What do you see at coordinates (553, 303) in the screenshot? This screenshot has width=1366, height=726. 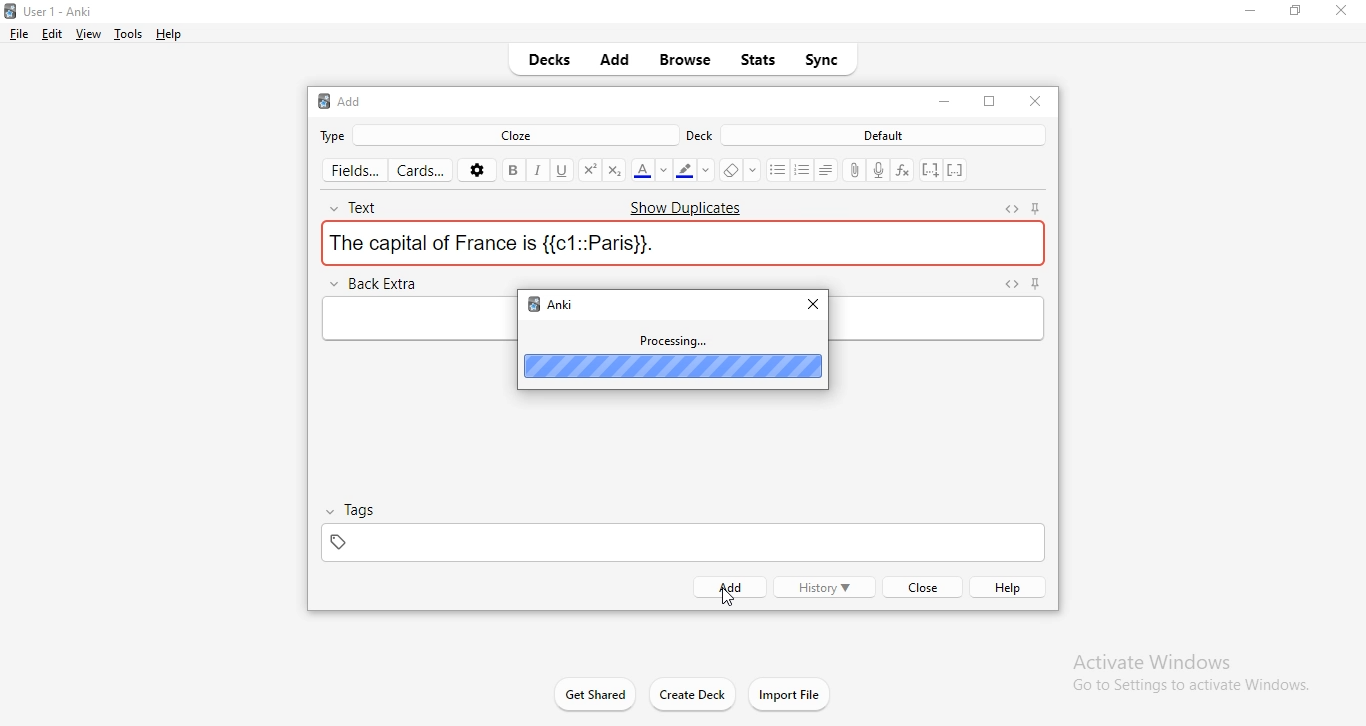 I see `anki` at bounding box center [553, 303].